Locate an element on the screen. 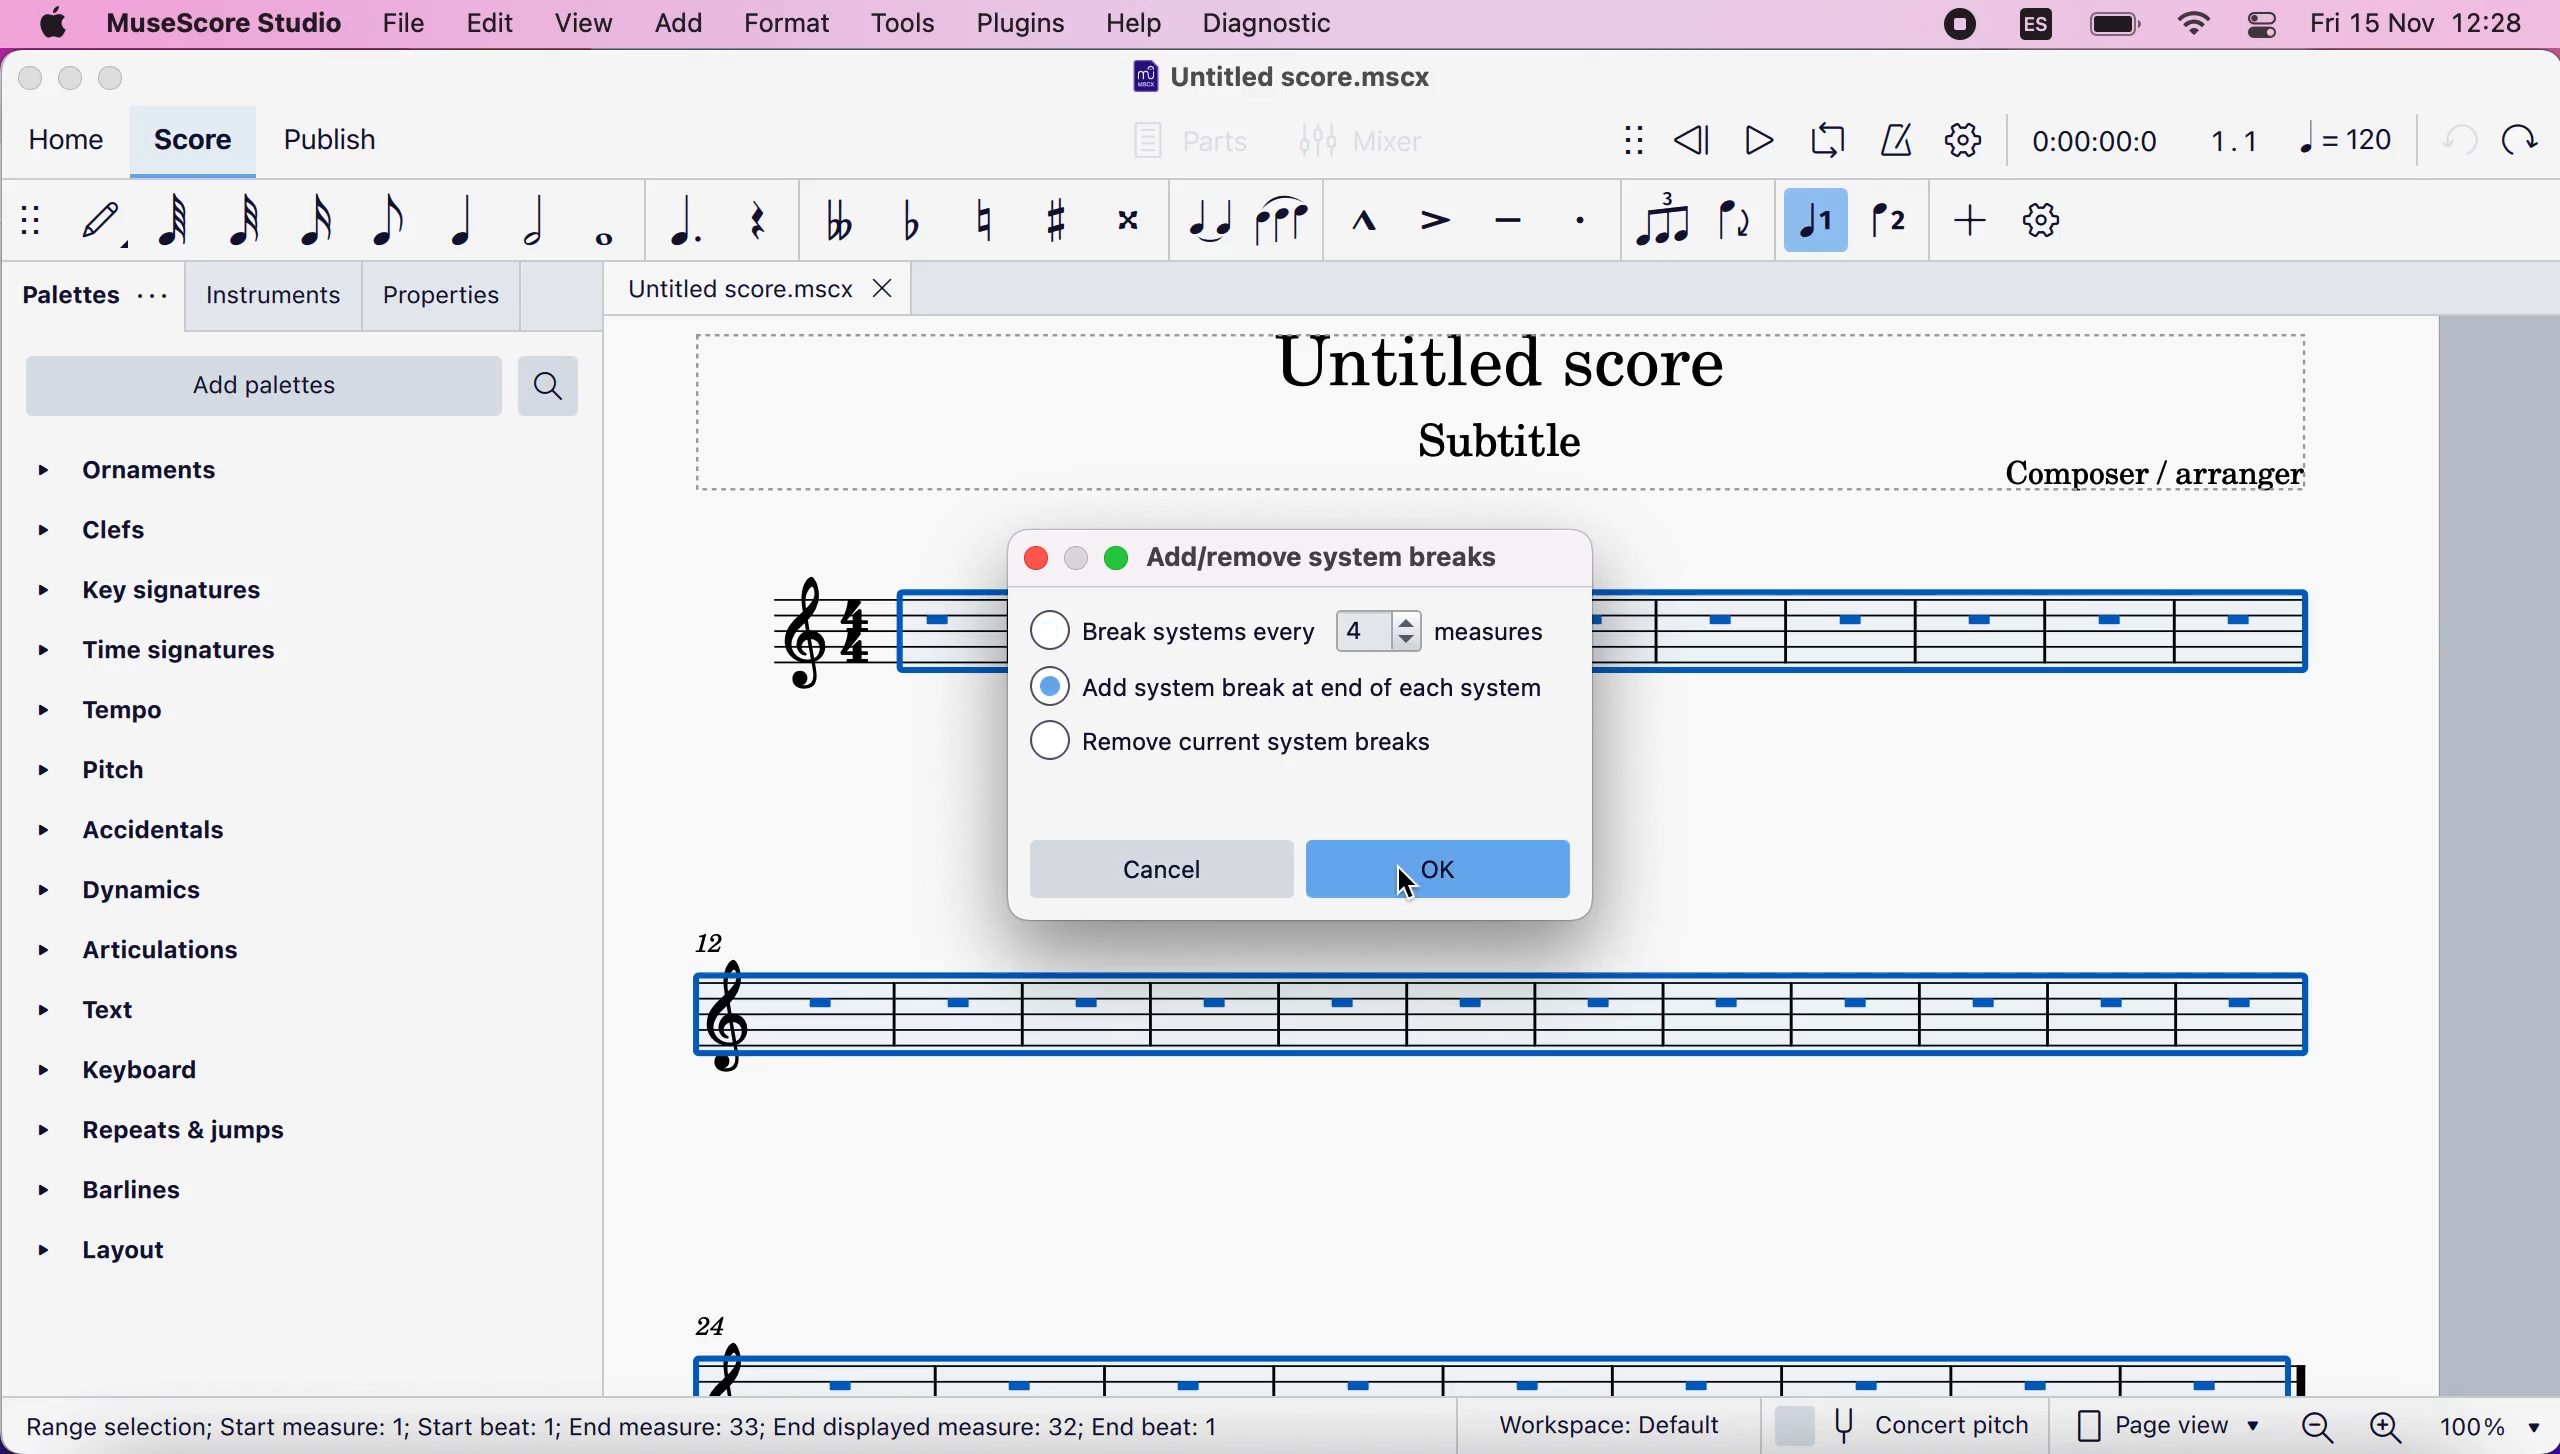 Image resolution: width=2560 pixels, height=1454 pixels. home is located at coordinates (61, 144).